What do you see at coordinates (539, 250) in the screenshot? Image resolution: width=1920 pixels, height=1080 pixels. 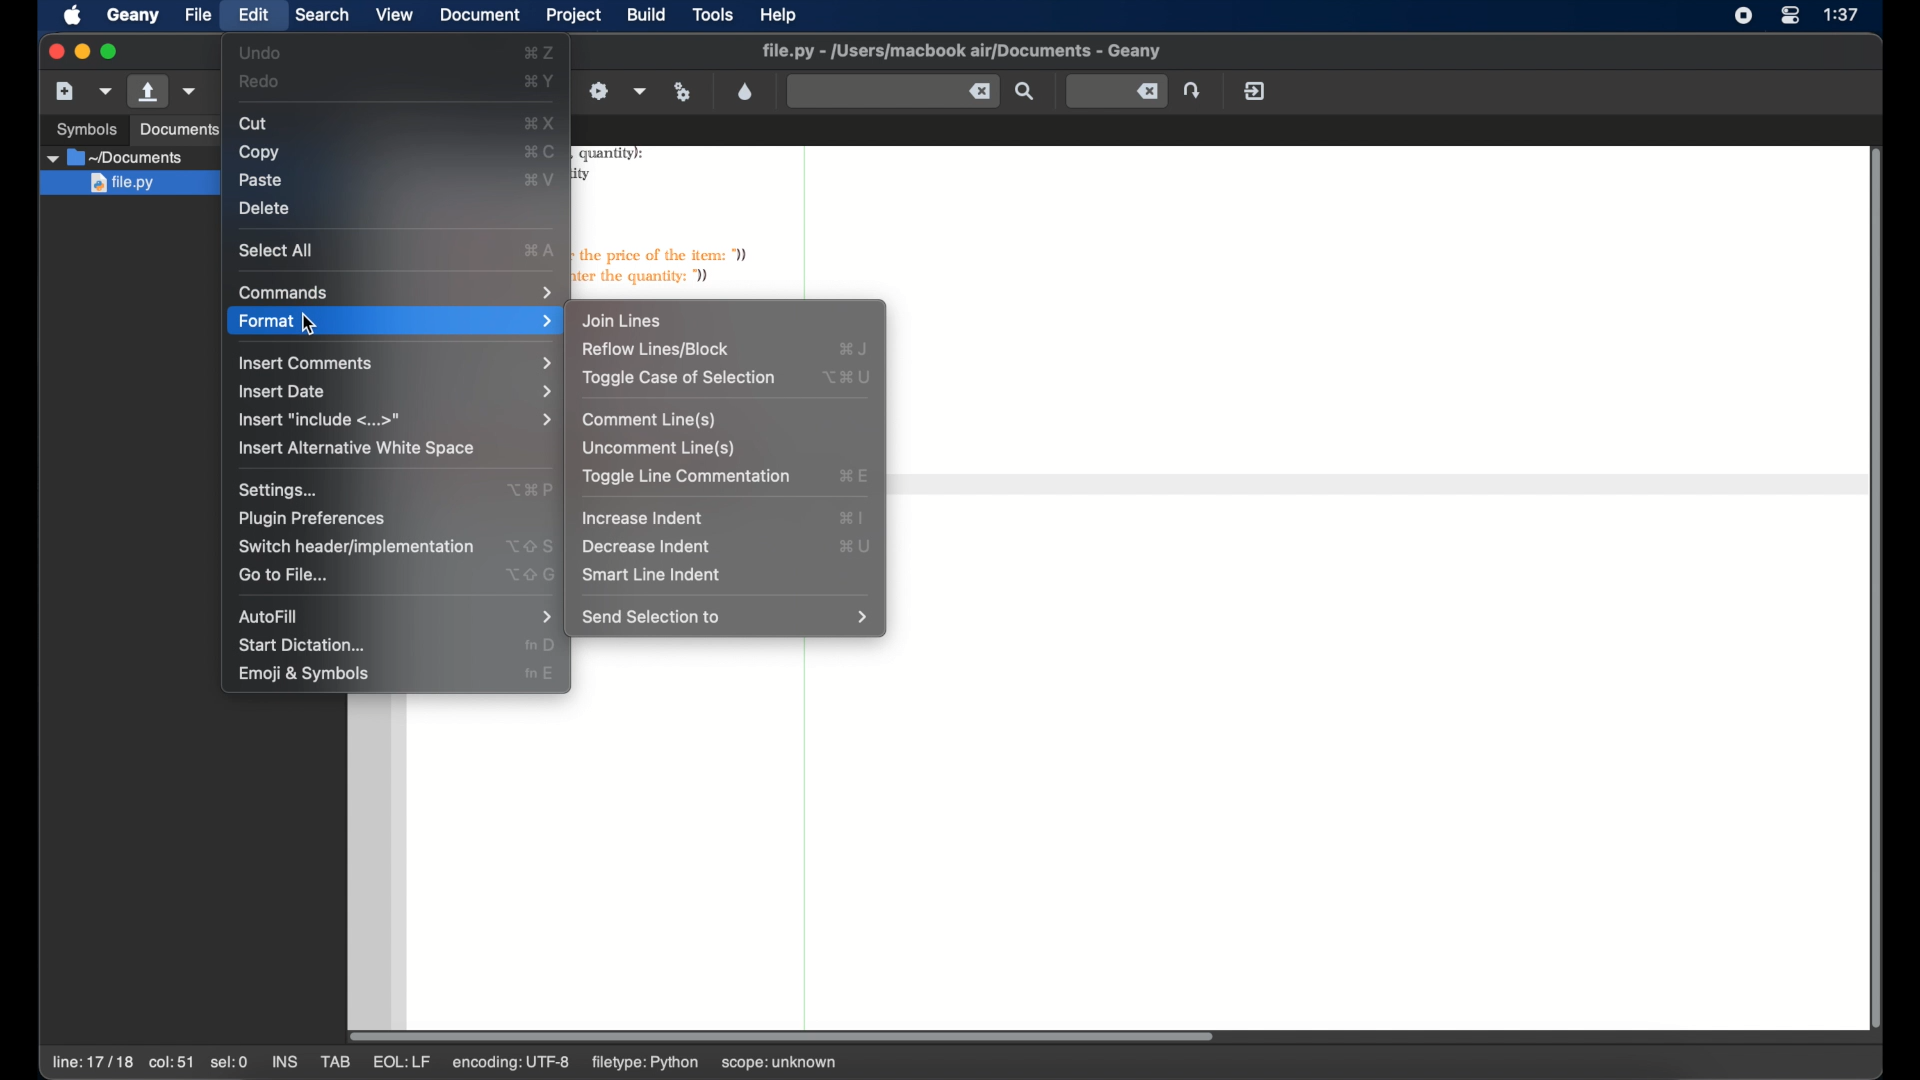 I see `select all shortcut` at bounding box center [539, 250].